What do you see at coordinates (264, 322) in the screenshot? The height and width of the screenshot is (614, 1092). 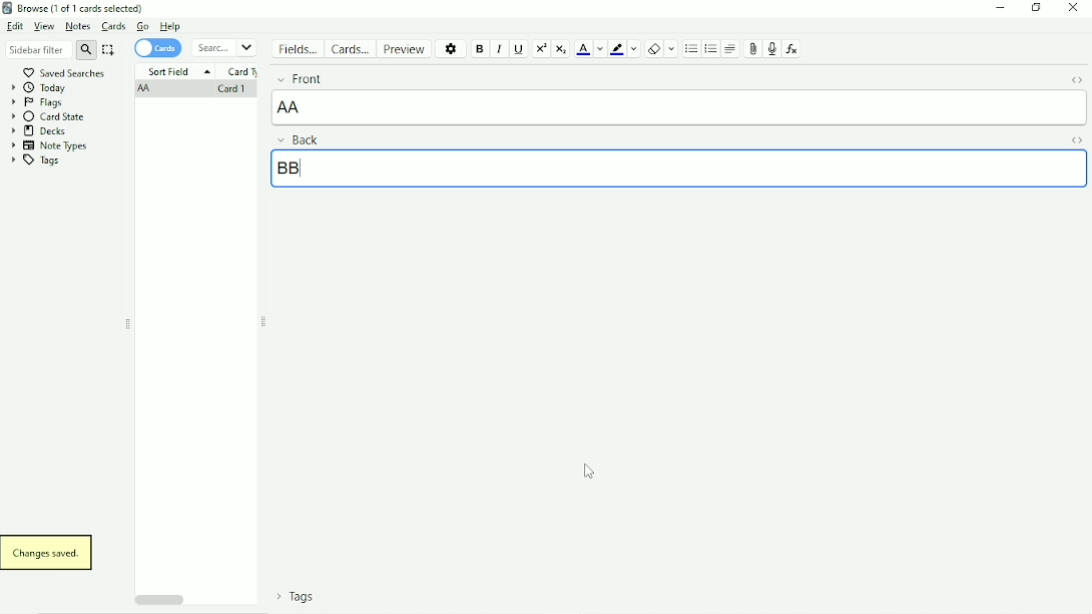 I see `Resize` at bounding box center [264, 322].